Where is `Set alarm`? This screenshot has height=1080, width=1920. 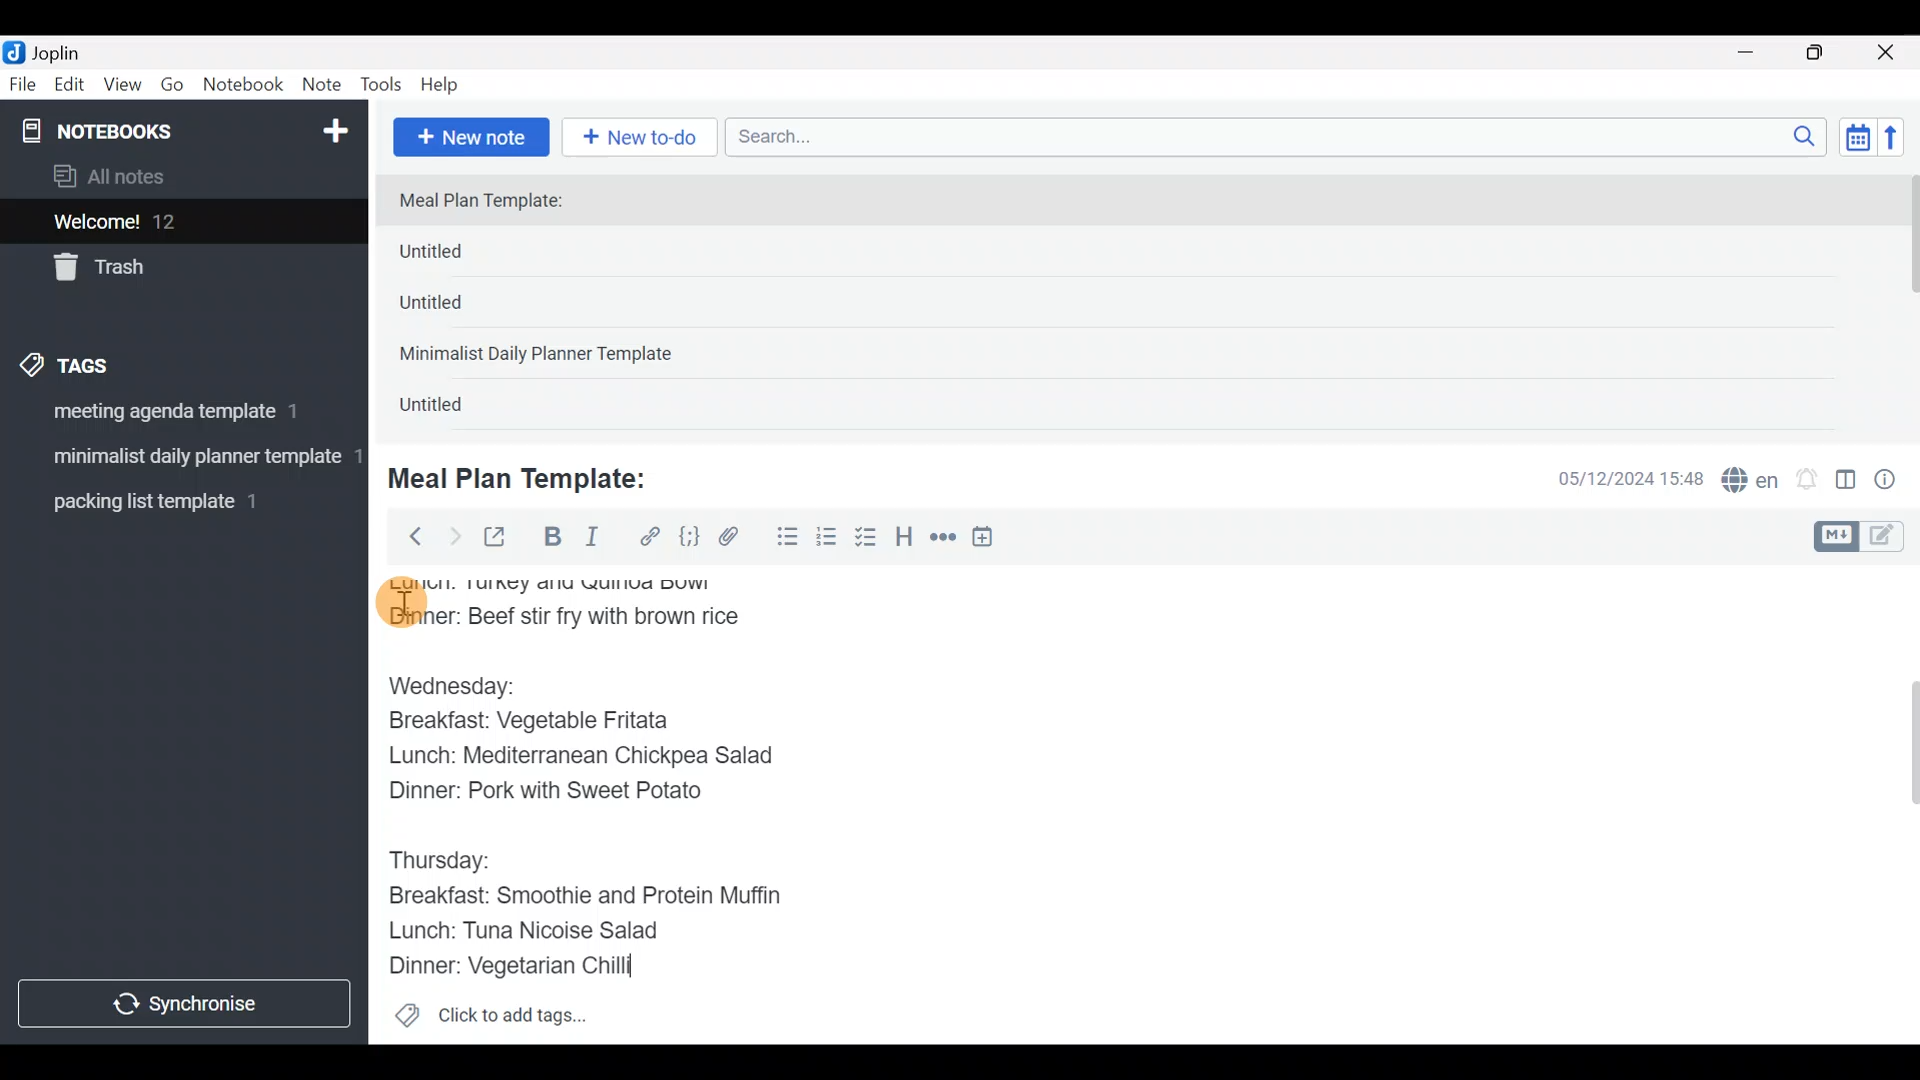 Set alarm is located at coordinates (1808, 481).